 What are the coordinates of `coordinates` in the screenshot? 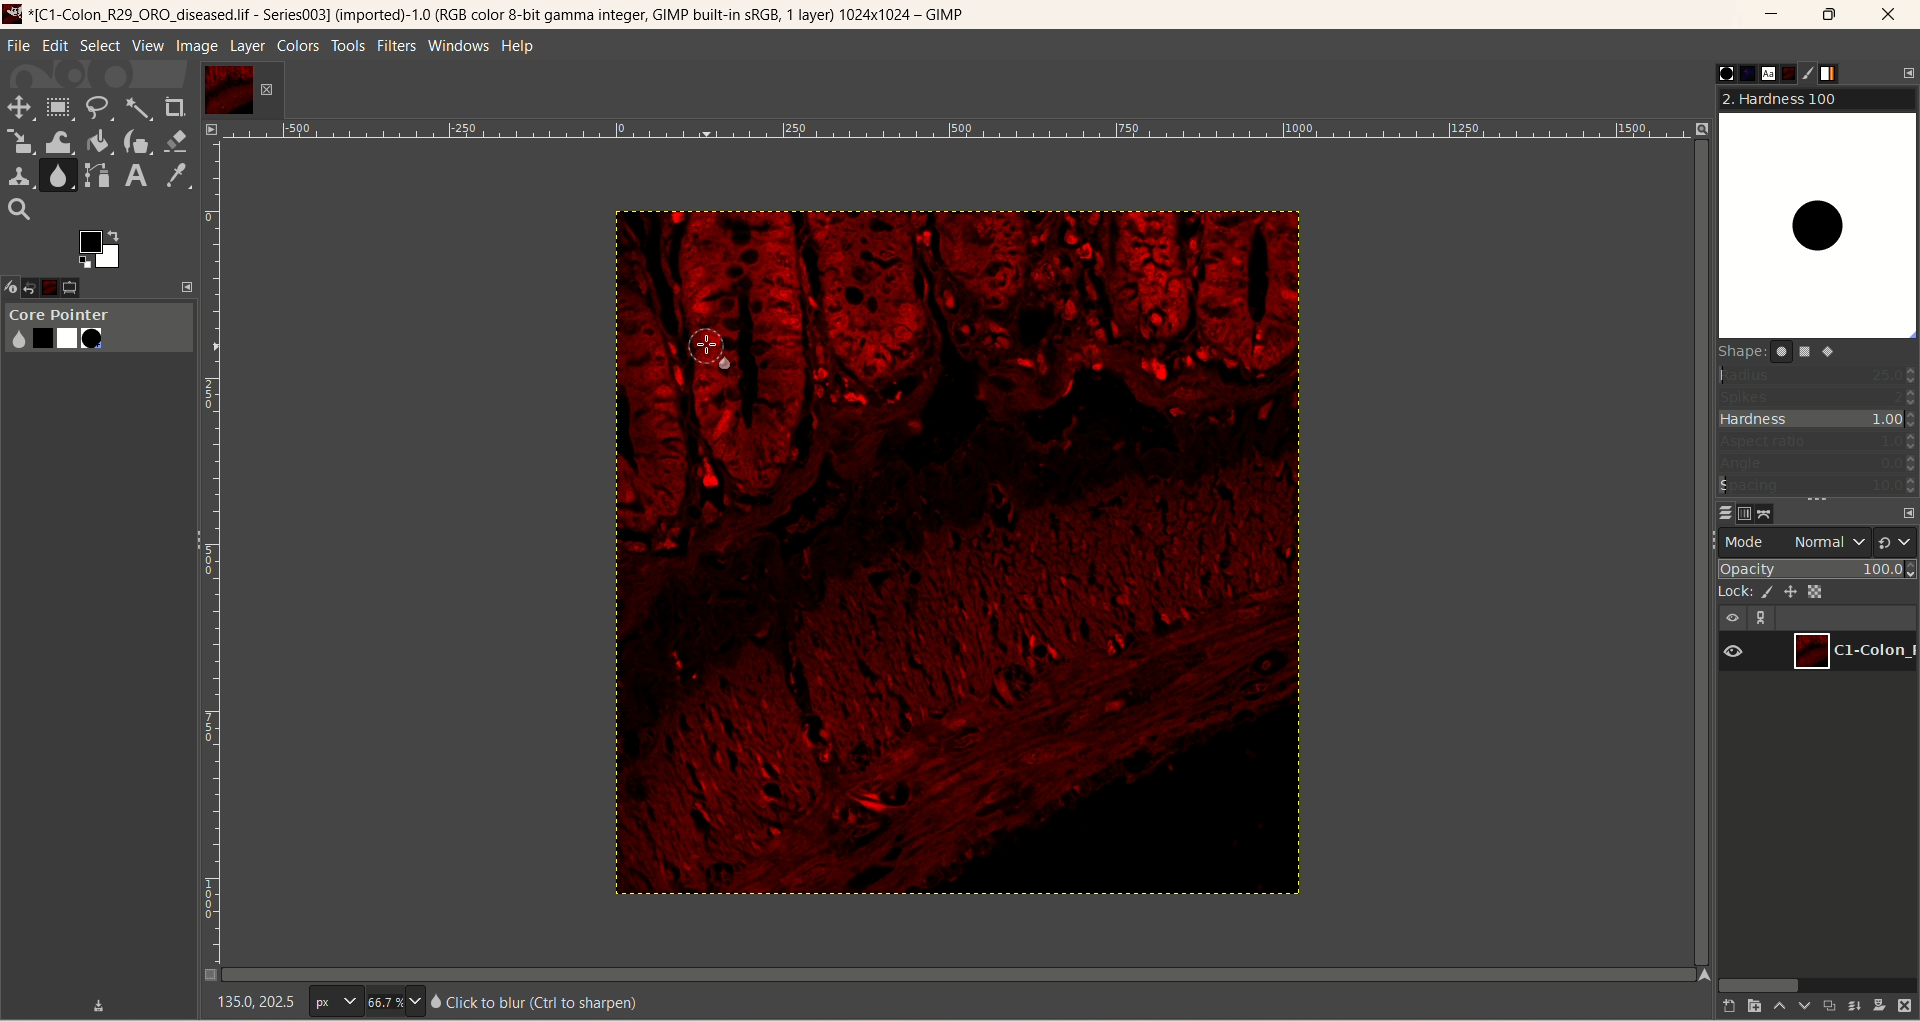 It's located at (244, 1002).